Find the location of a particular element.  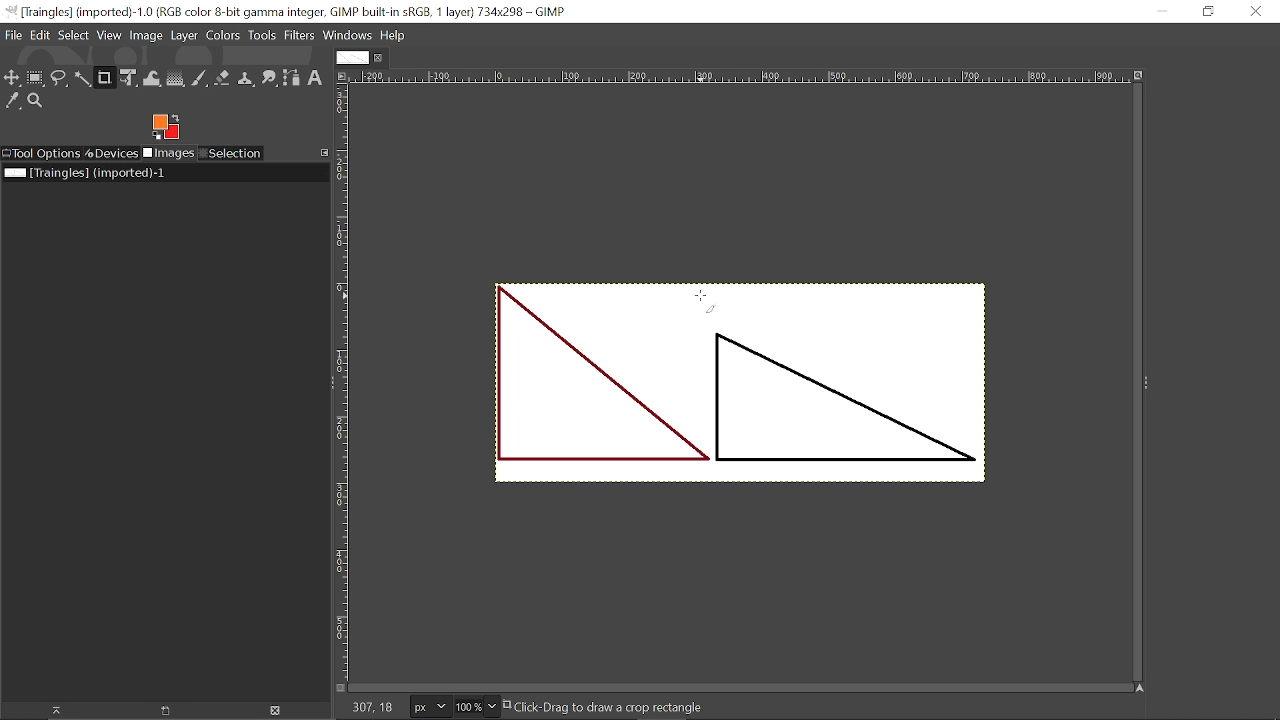

Vertical ruler is located at coordinates (342, 381).